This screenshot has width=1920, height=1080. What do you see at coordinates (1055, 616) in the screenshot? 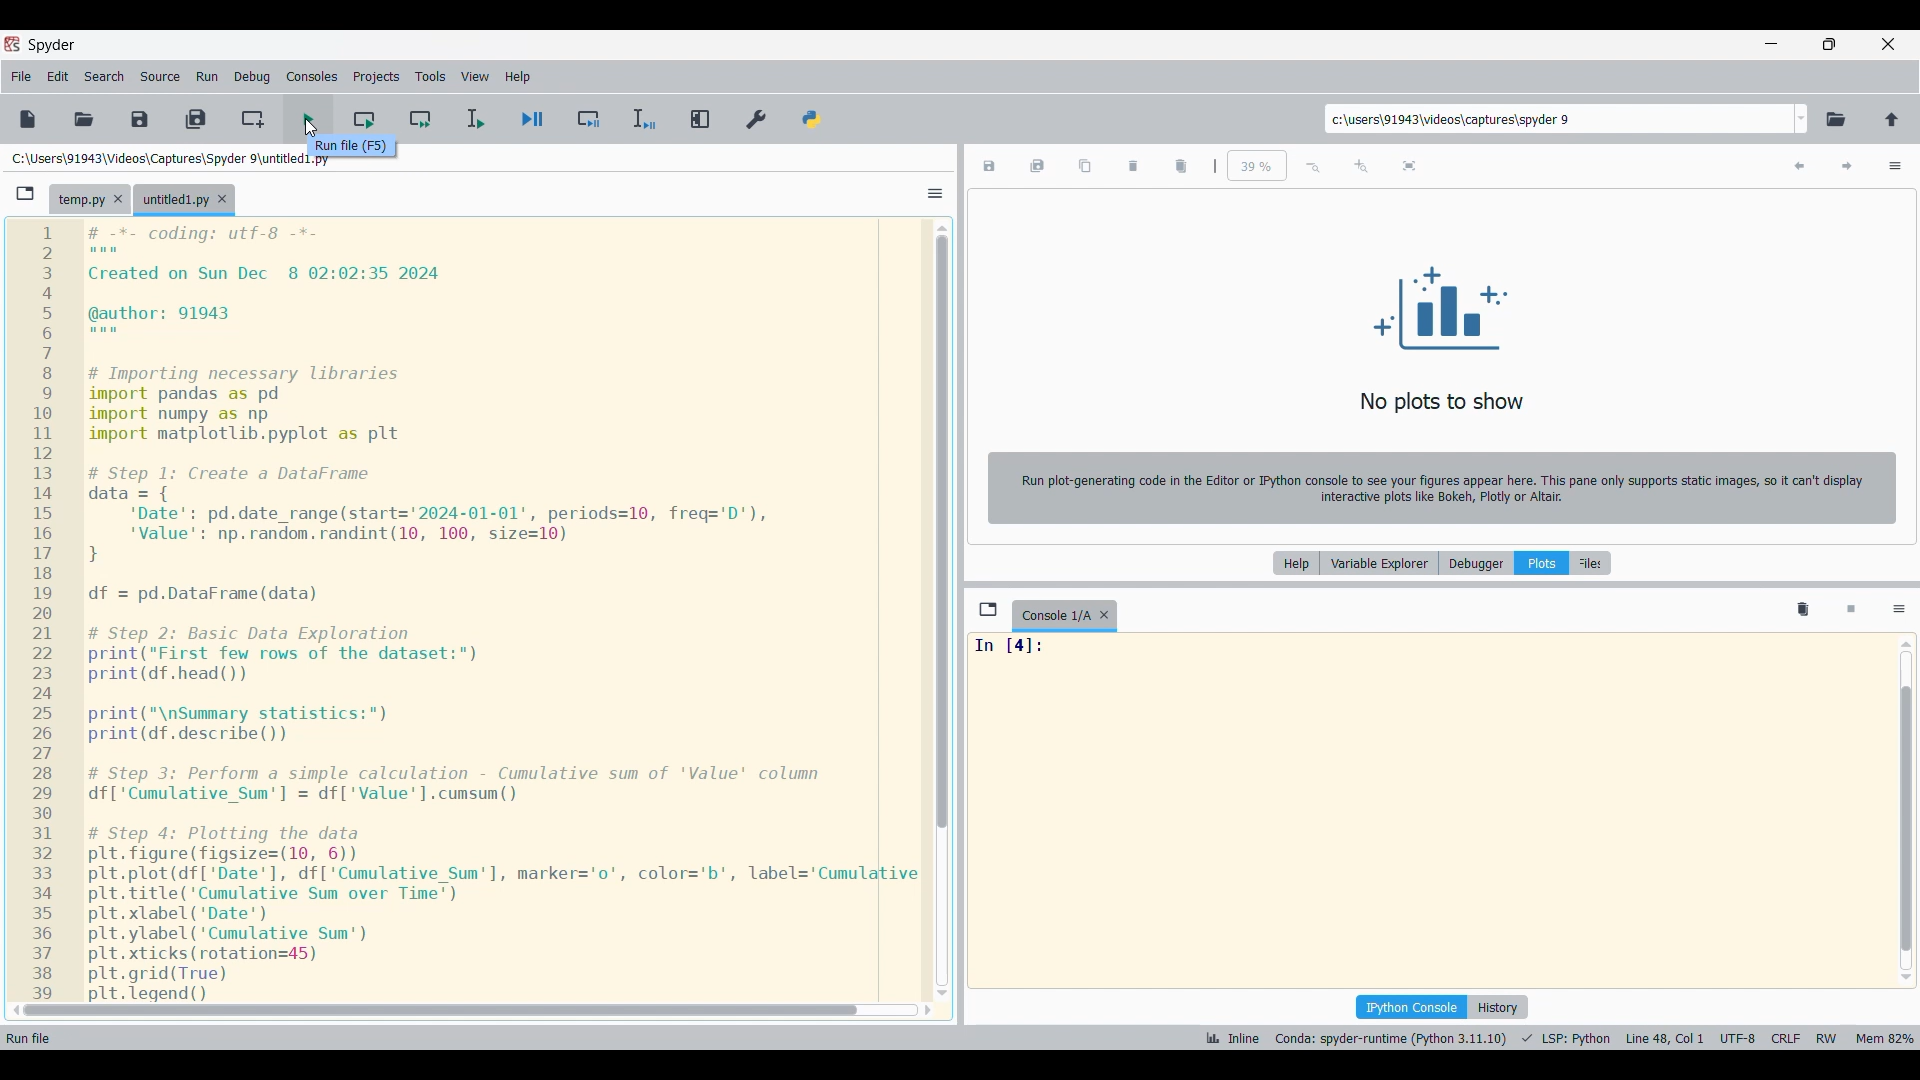
I see `Current tab` at bounding box center [1055, 616].